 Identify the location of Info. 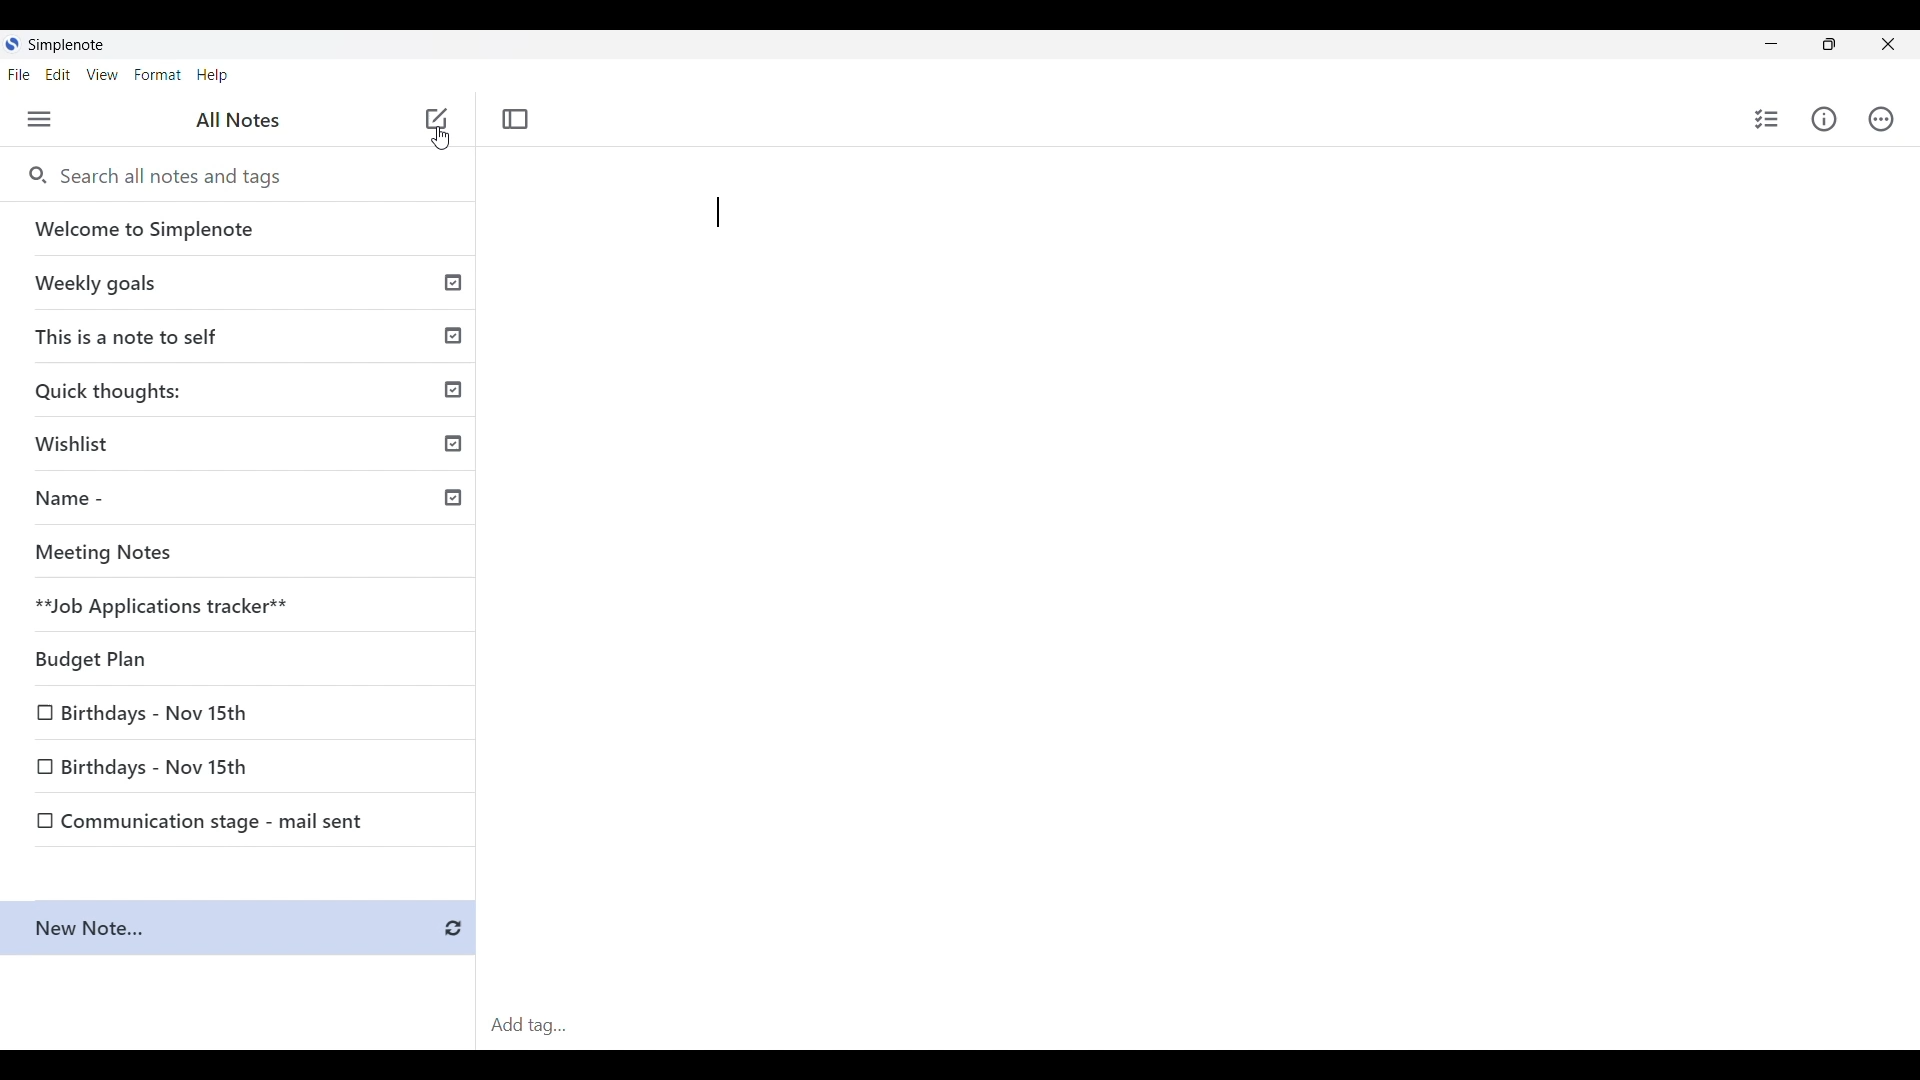
(1824, 119).